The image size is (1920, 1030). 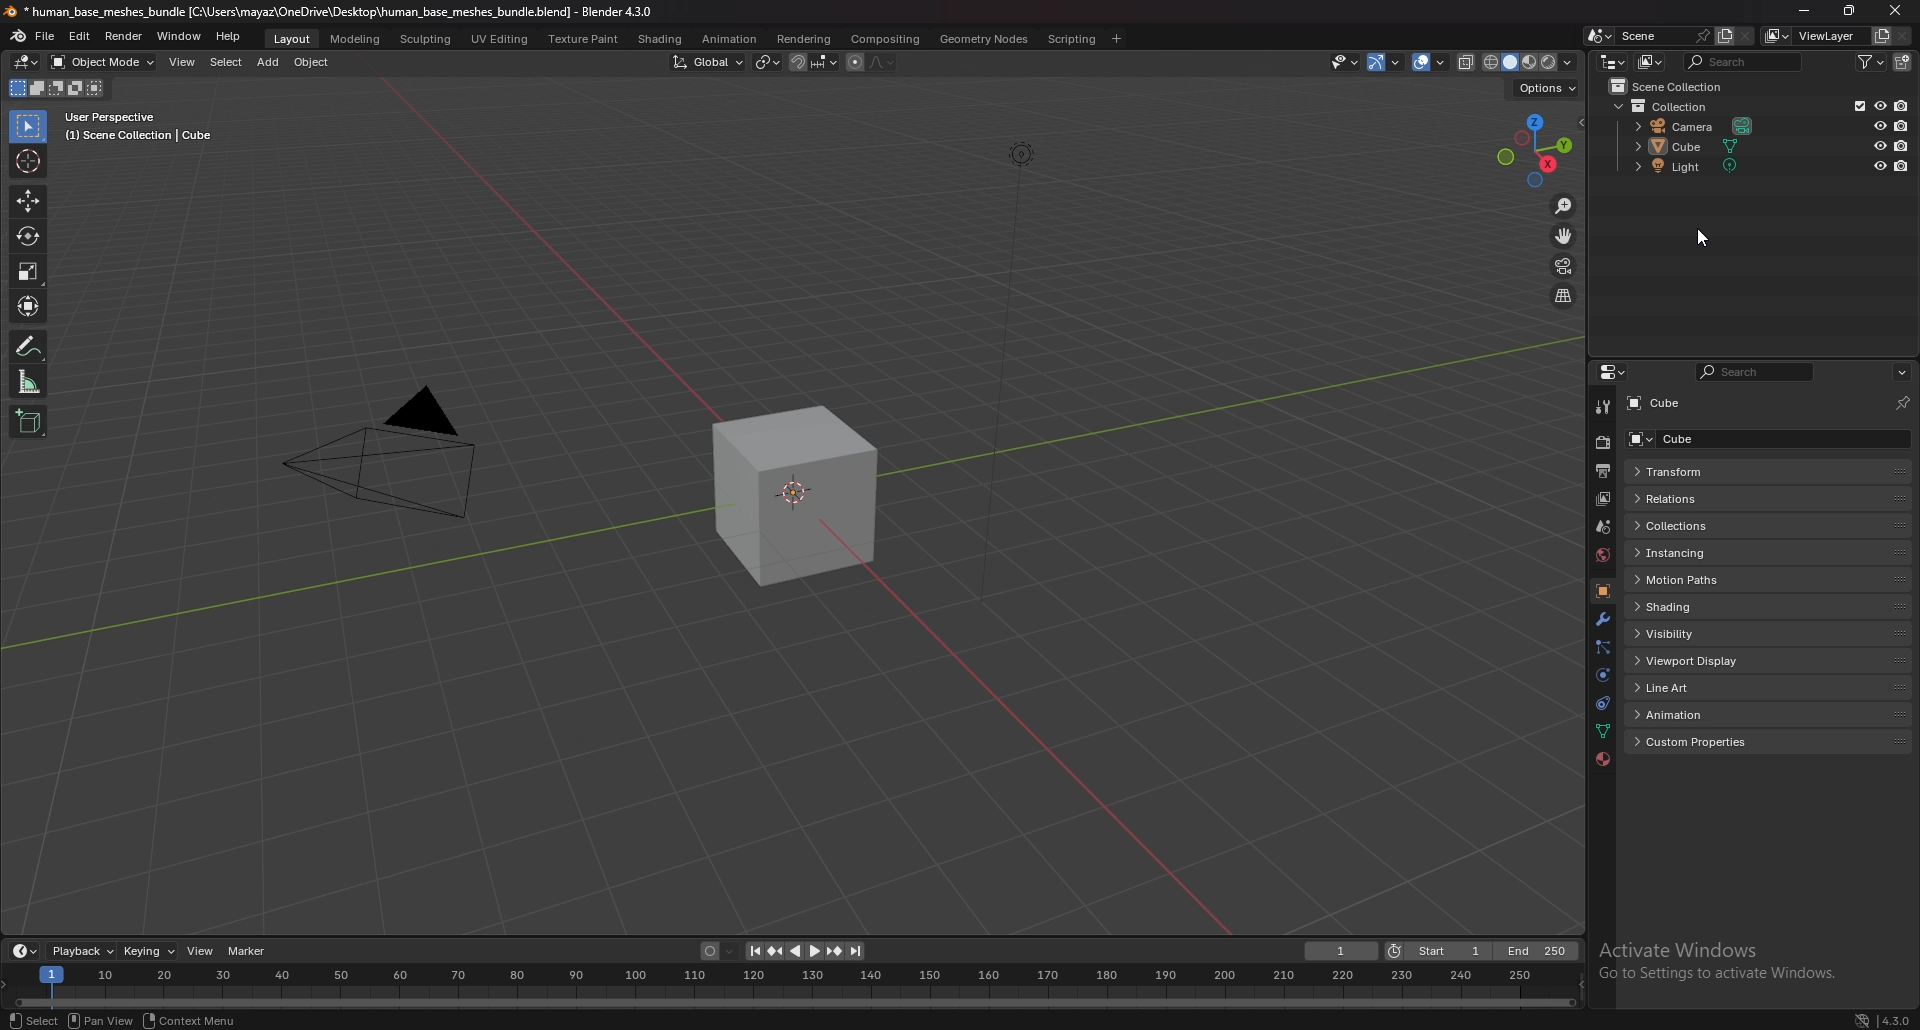 I want to click on drawing, so click(x=805, y=502).